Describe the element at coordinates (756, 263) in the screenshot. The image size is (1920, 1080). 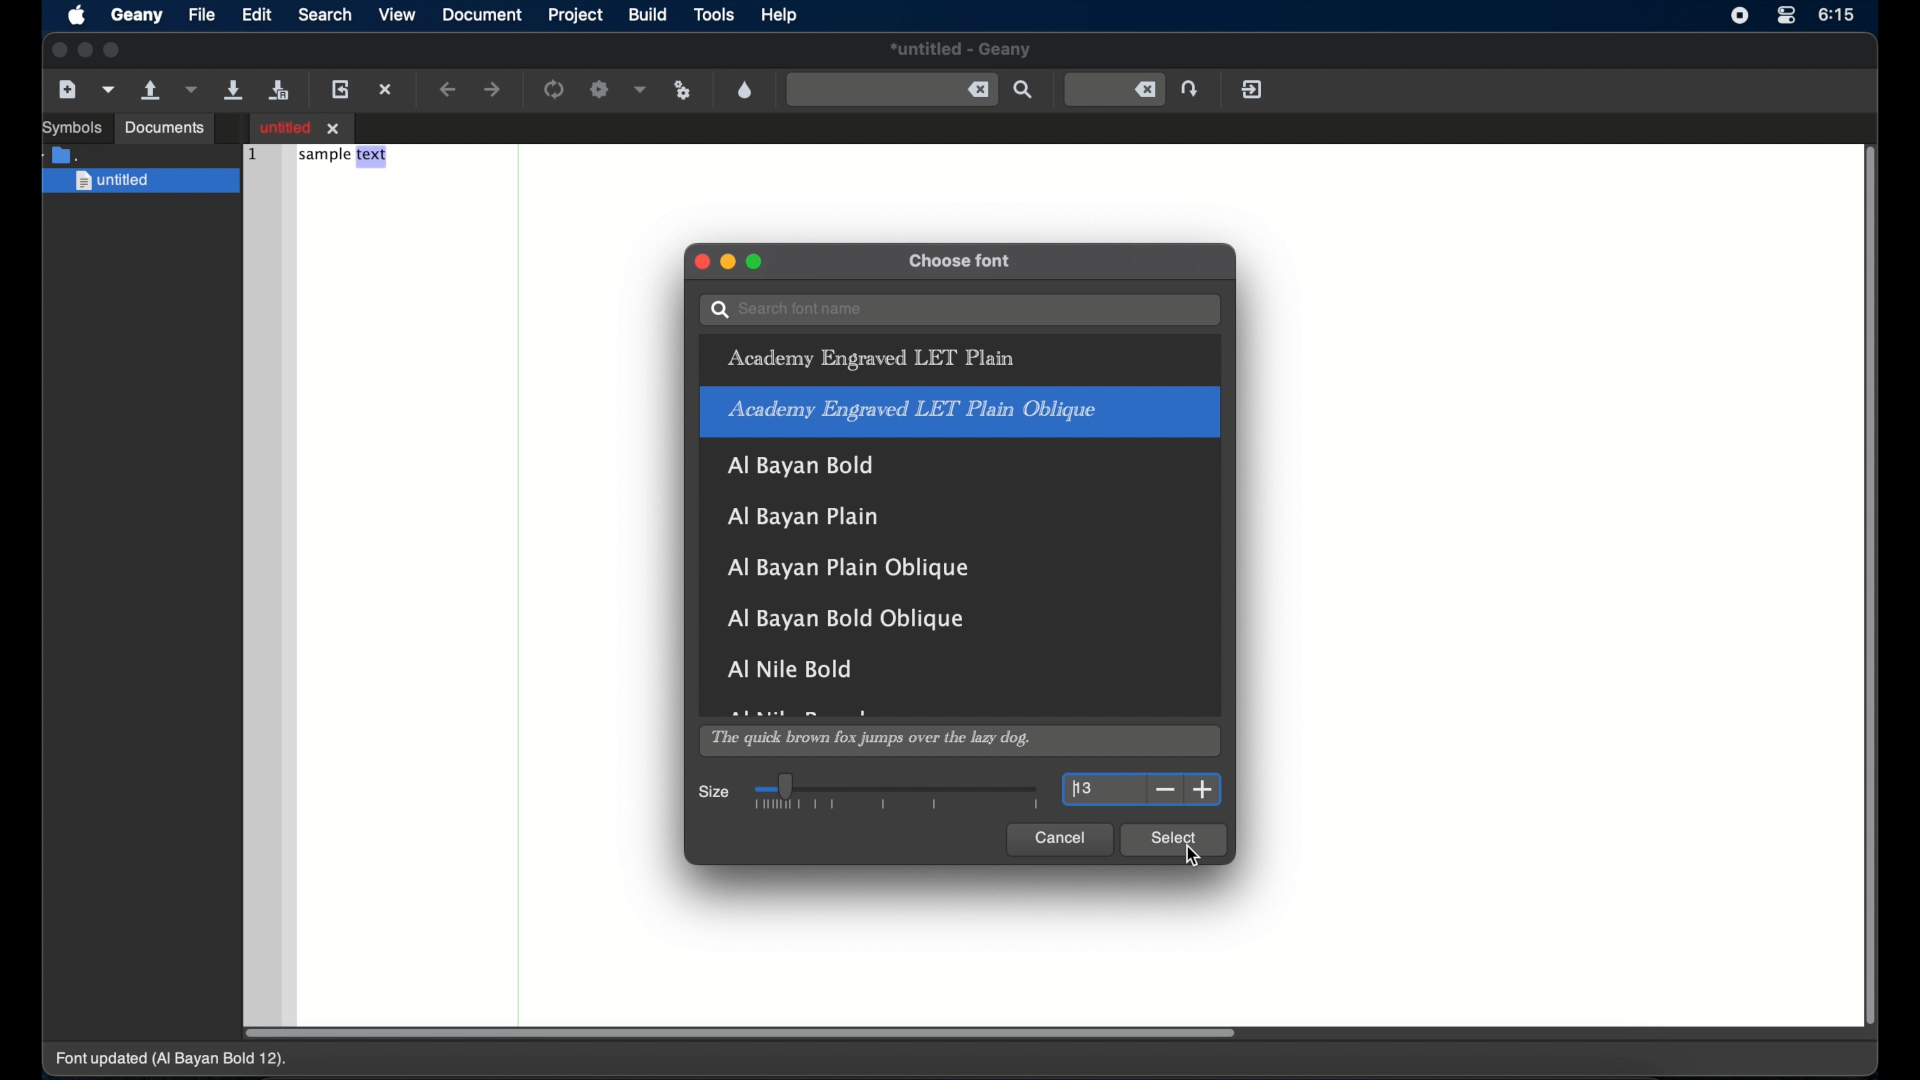
I see `maximize` at that location.